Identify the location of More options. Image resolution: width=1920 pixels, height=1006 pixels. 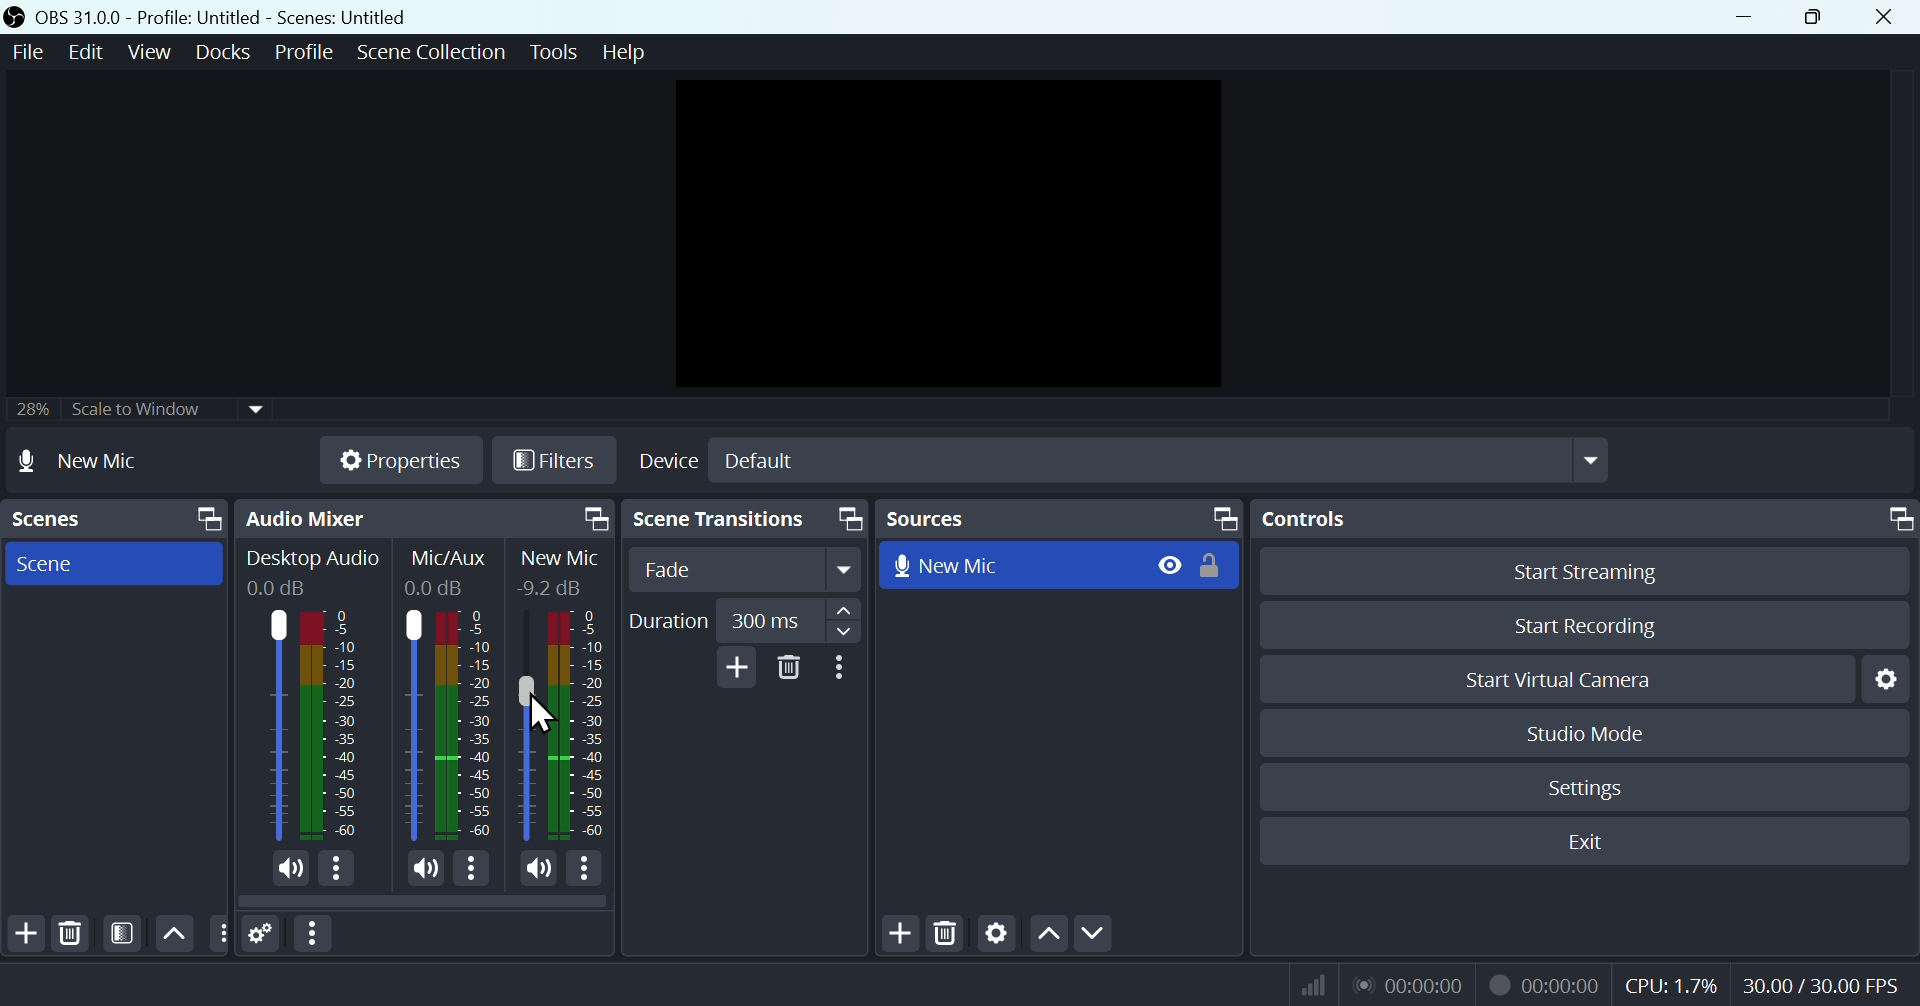
(338, 870).